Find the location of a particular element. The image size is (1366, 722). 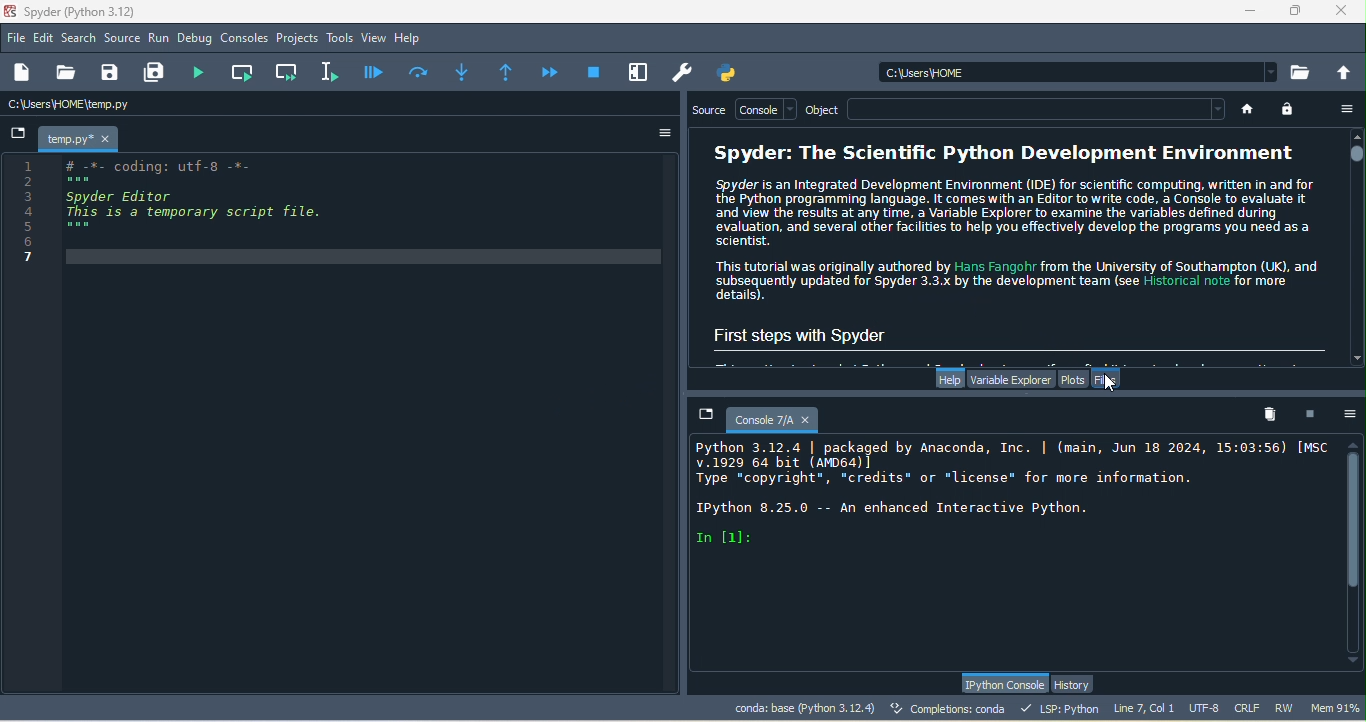

variable explorer is located at coordinates (1010, 378).